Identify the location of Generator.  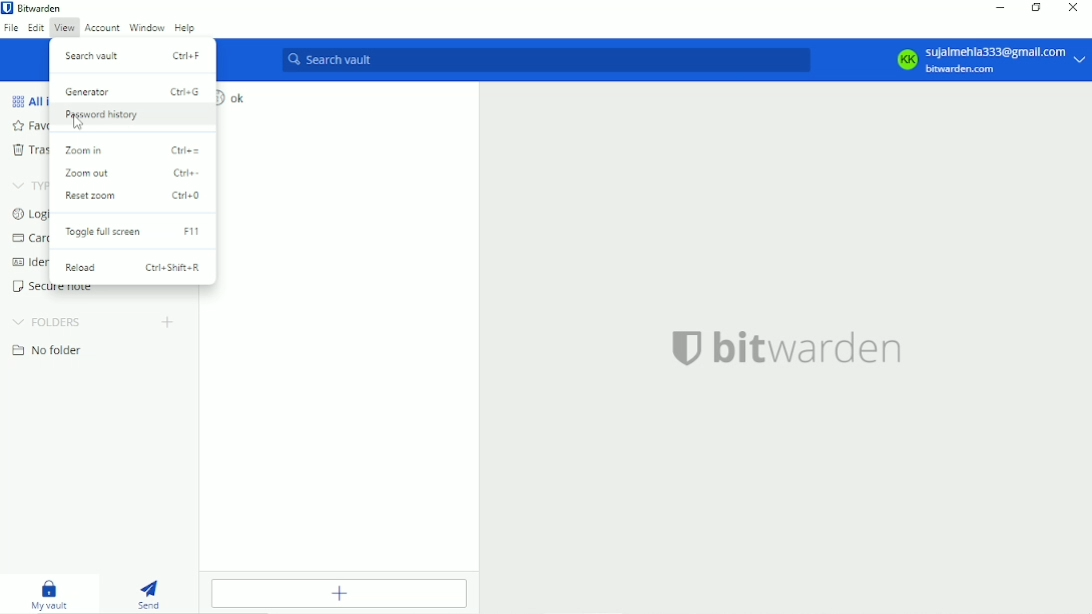
(132, 90).